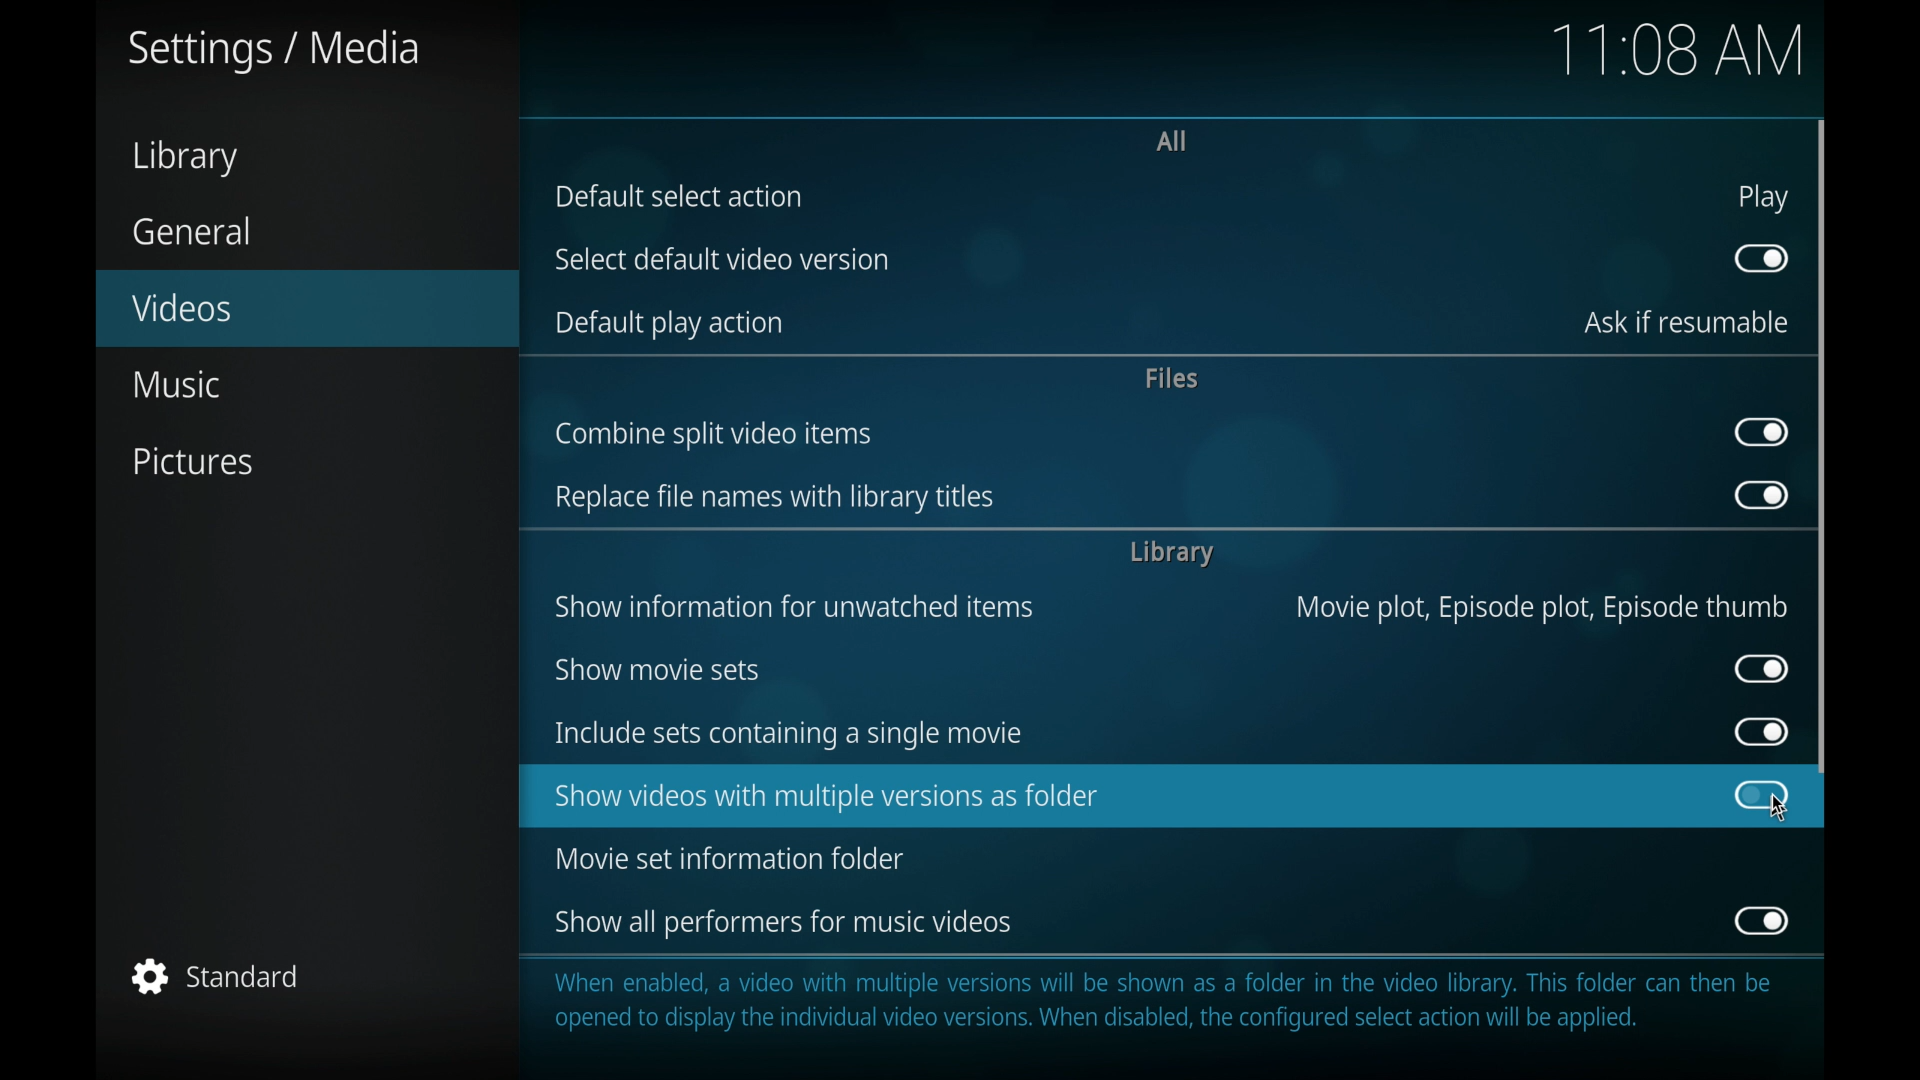 The height and width of the screenshot is (1080, 1920). What do you see at coordinates (784, 921) in the screenshot?
I see `show all performers for music videos` at bounding box center [784, 921].